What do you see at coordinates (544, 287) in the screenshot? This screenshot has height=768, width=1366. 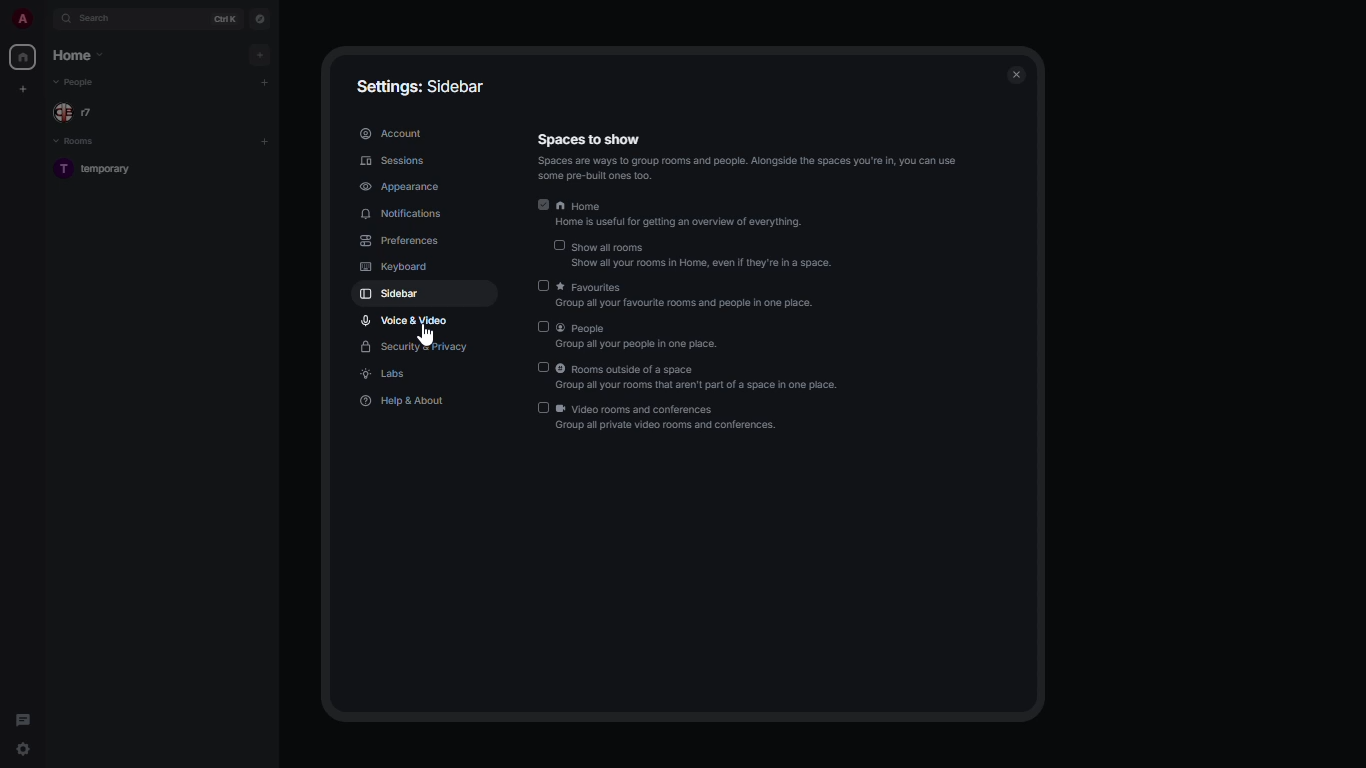 I see `disabled` at bounding box center [544, 287].